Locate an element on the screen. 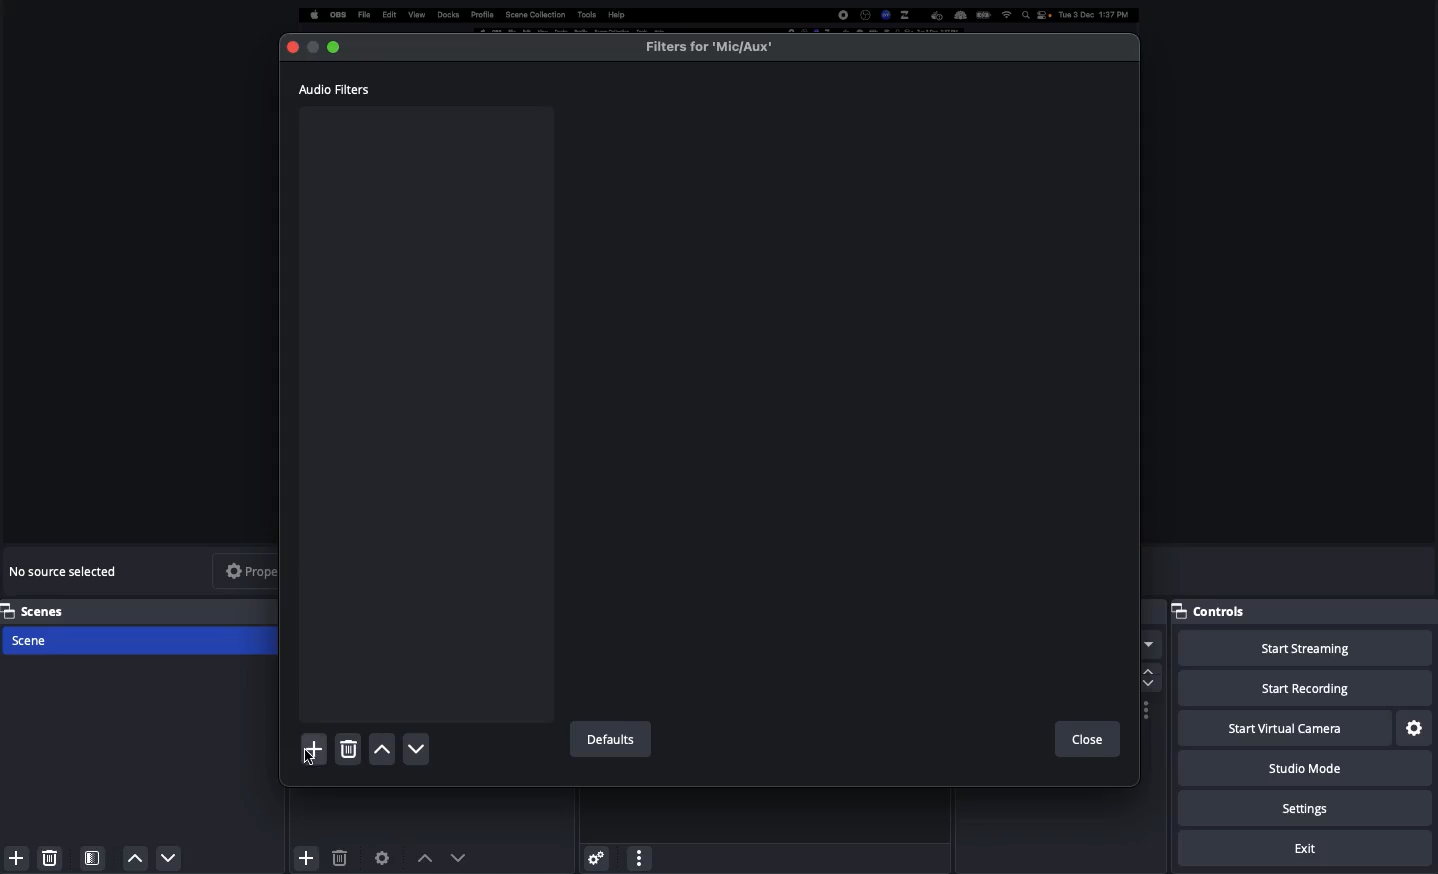 Image resolution: width=1438 pixels, height=874 pixels. Add is located at coordinates (13, 858).